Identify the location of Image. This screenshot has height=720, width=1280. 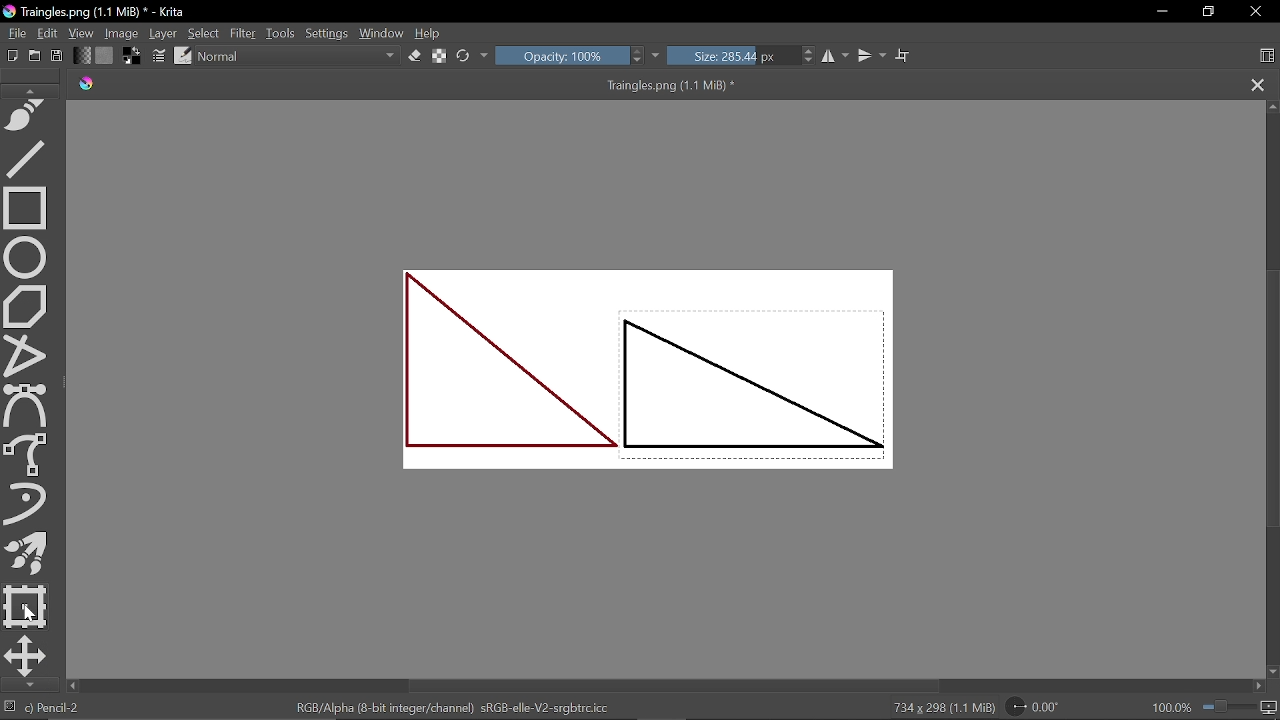
(123, 33).